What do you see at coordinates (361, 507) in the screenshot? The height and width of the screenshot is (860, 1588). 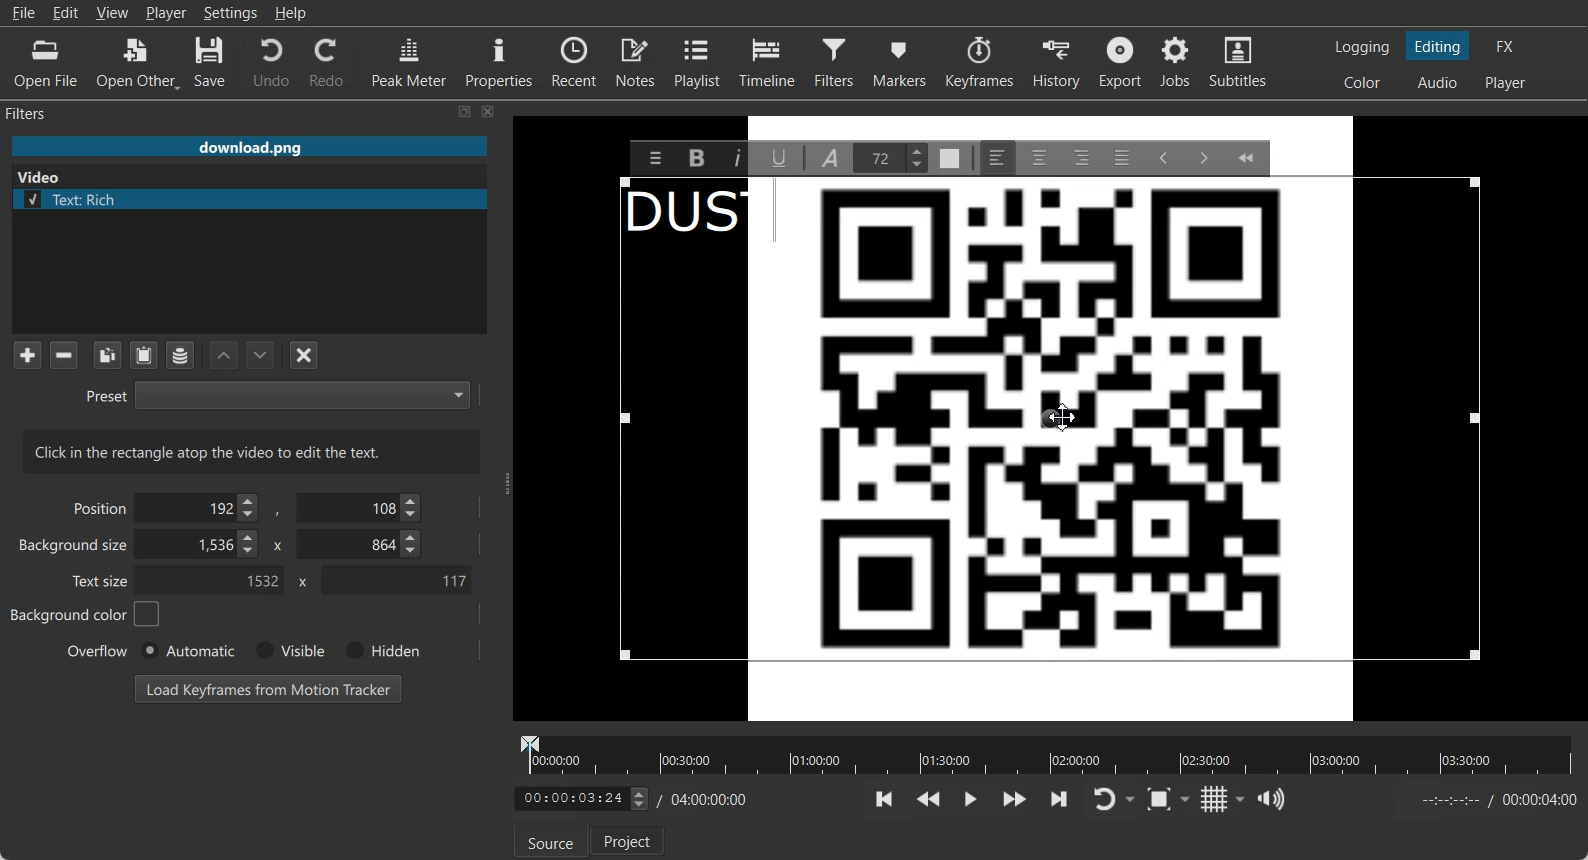 I see `Position Y- Coordinate` at bounding box center [361, 507].